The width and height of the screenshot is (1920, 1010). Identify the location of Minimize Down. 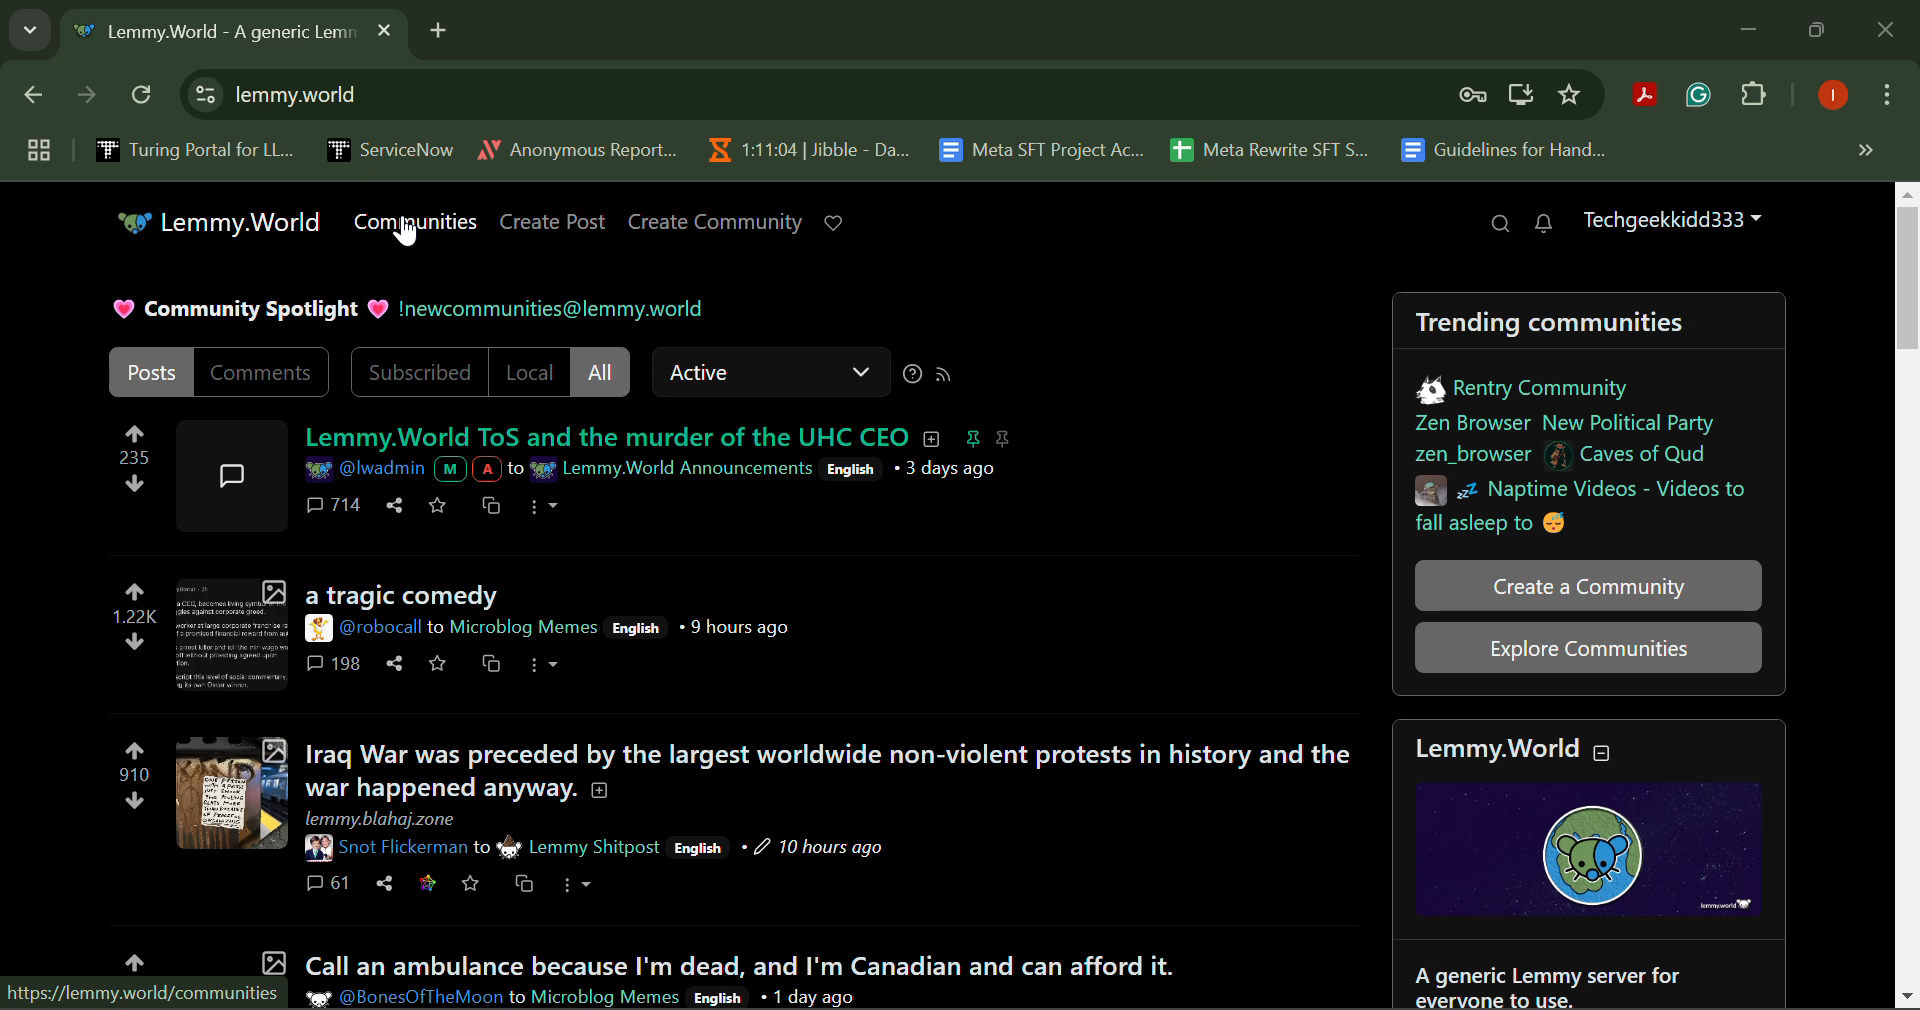
(1752, 31).